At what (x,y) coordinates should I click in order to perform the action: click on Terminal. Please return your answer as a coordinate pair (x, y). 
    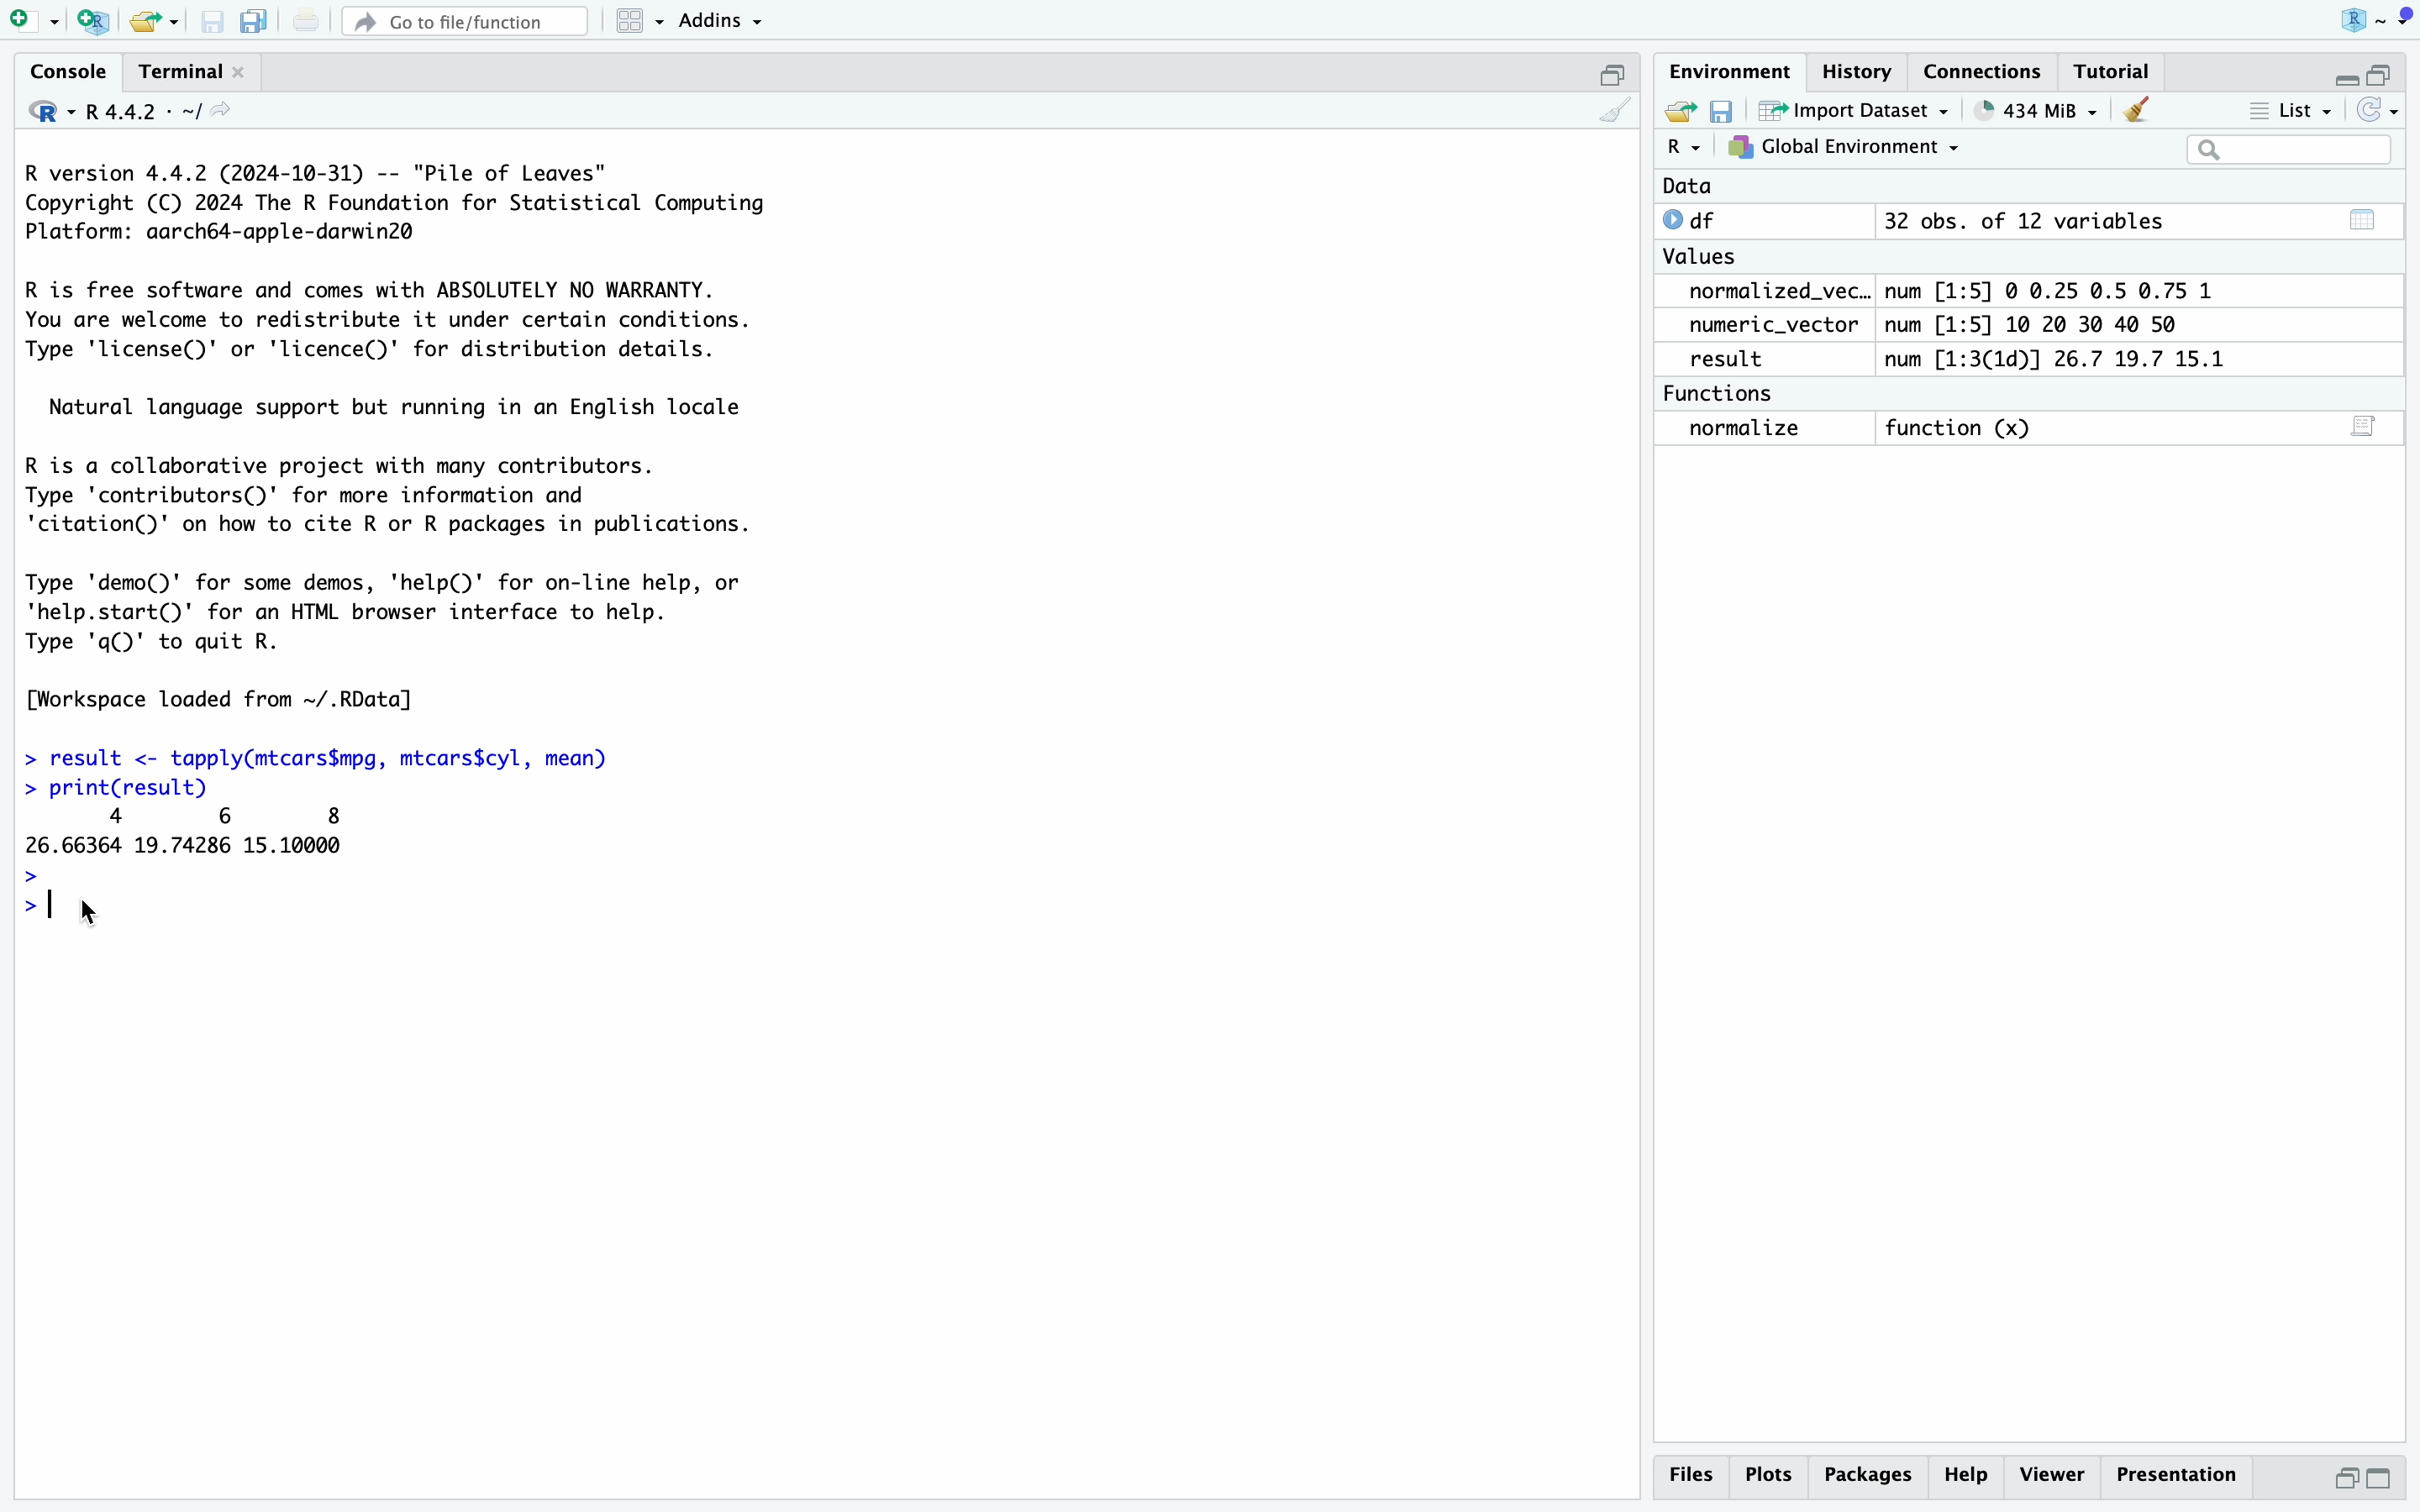
    Looking at the image, I should click on (192, 71).